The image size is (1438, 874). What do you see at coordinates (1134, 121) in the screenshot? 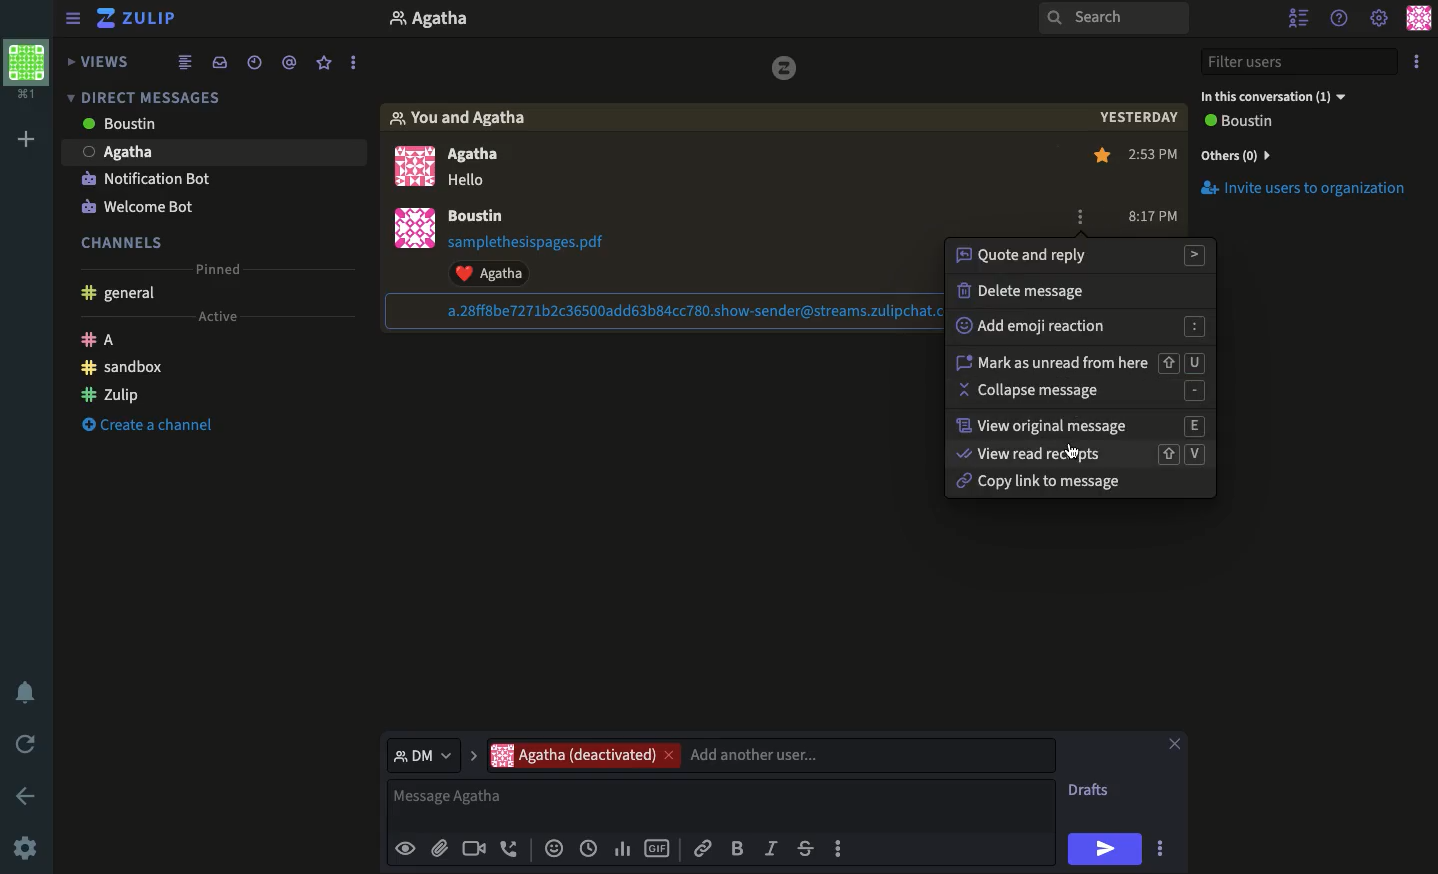
I see `yesterday` at bounding box center [1134, 121].